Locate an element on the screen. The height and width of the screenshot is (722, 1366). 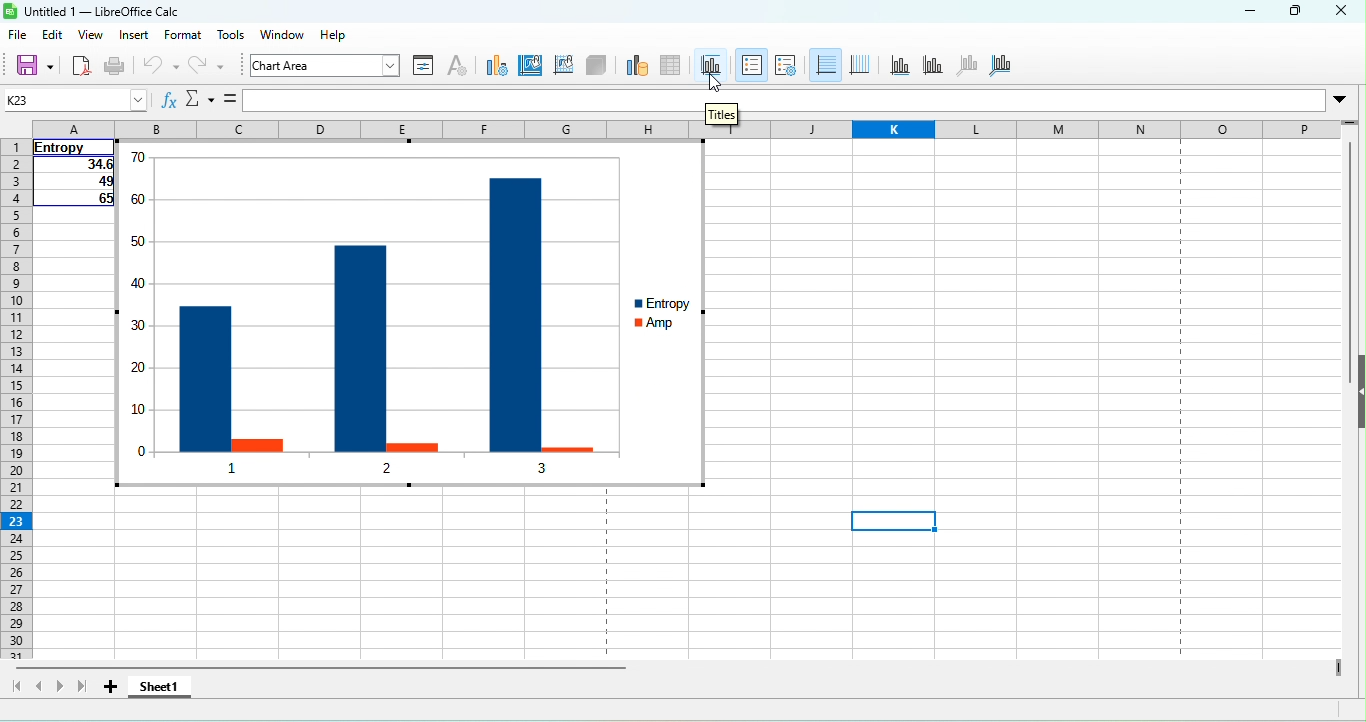
3 d view is located at coordinates (599, 68).